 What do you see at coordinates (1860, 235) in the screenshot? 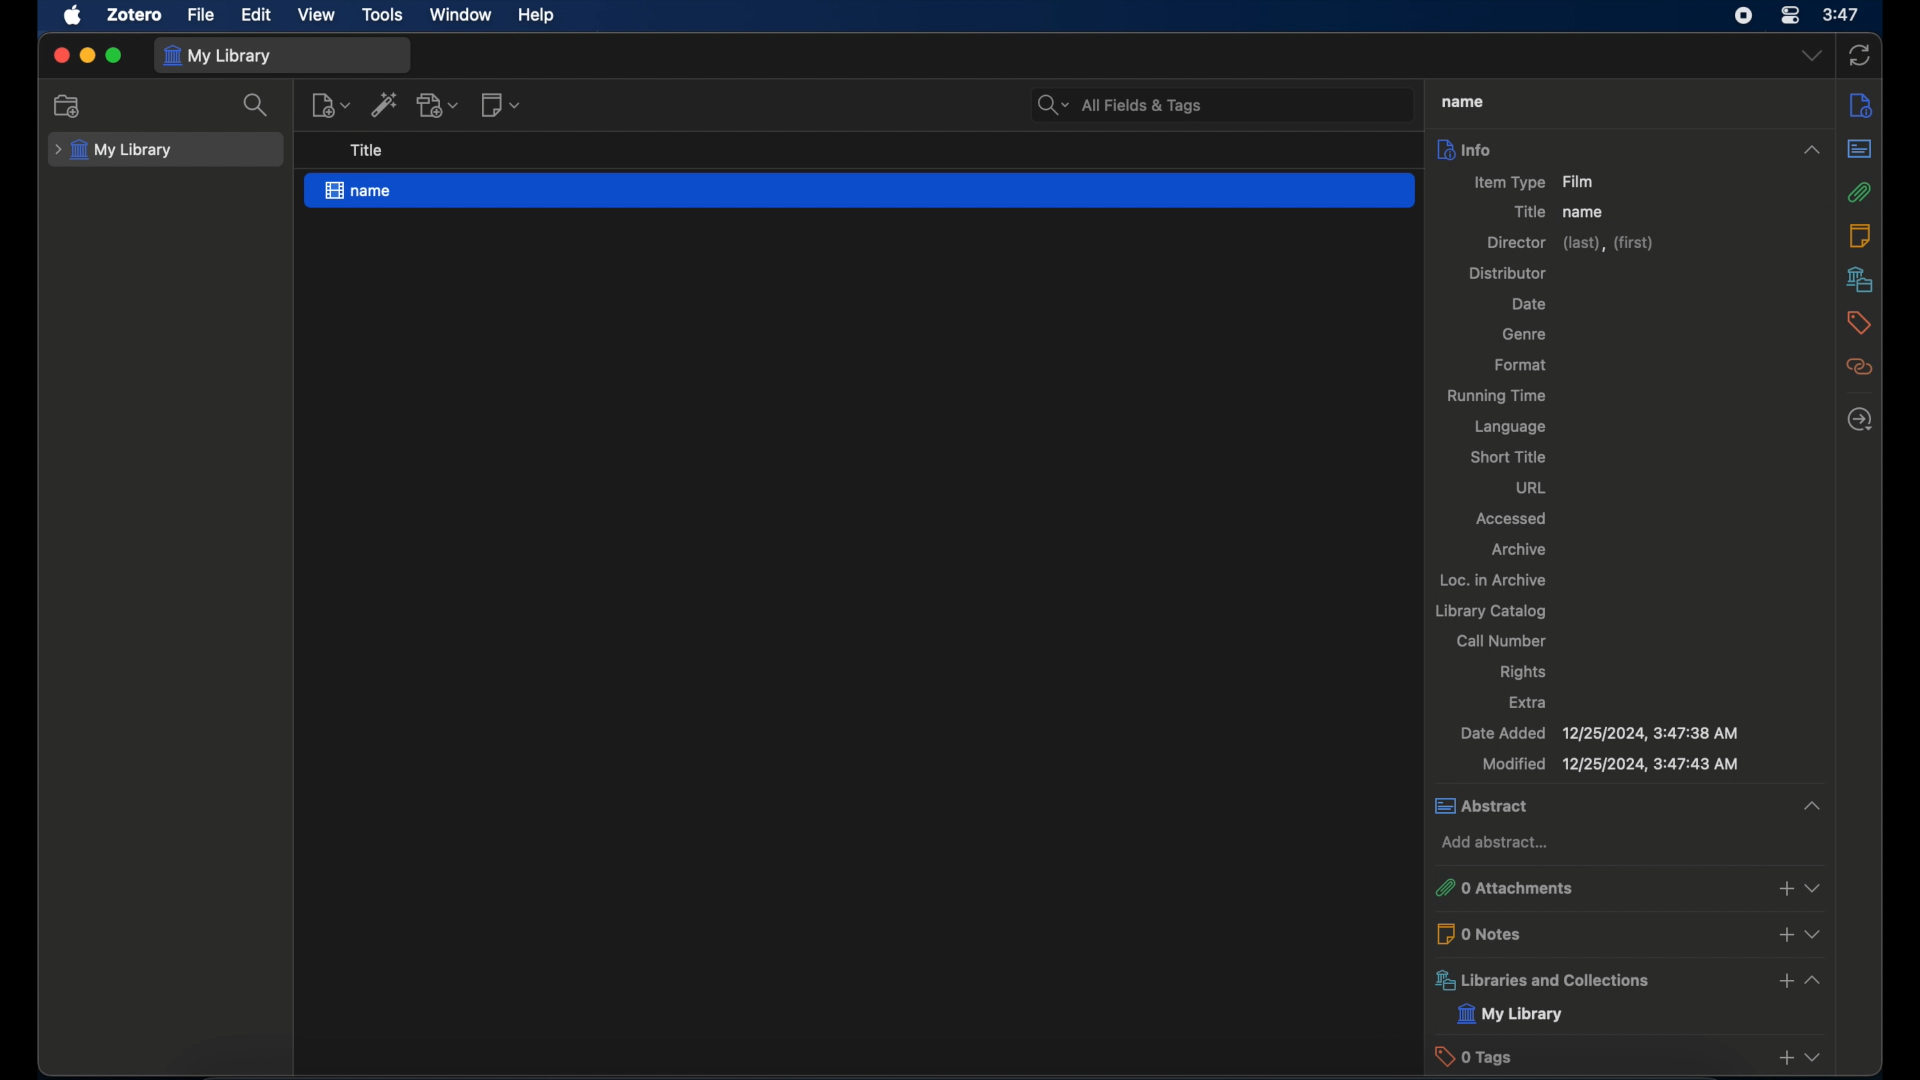
I see `notes` at bounding box center [1860, 235].